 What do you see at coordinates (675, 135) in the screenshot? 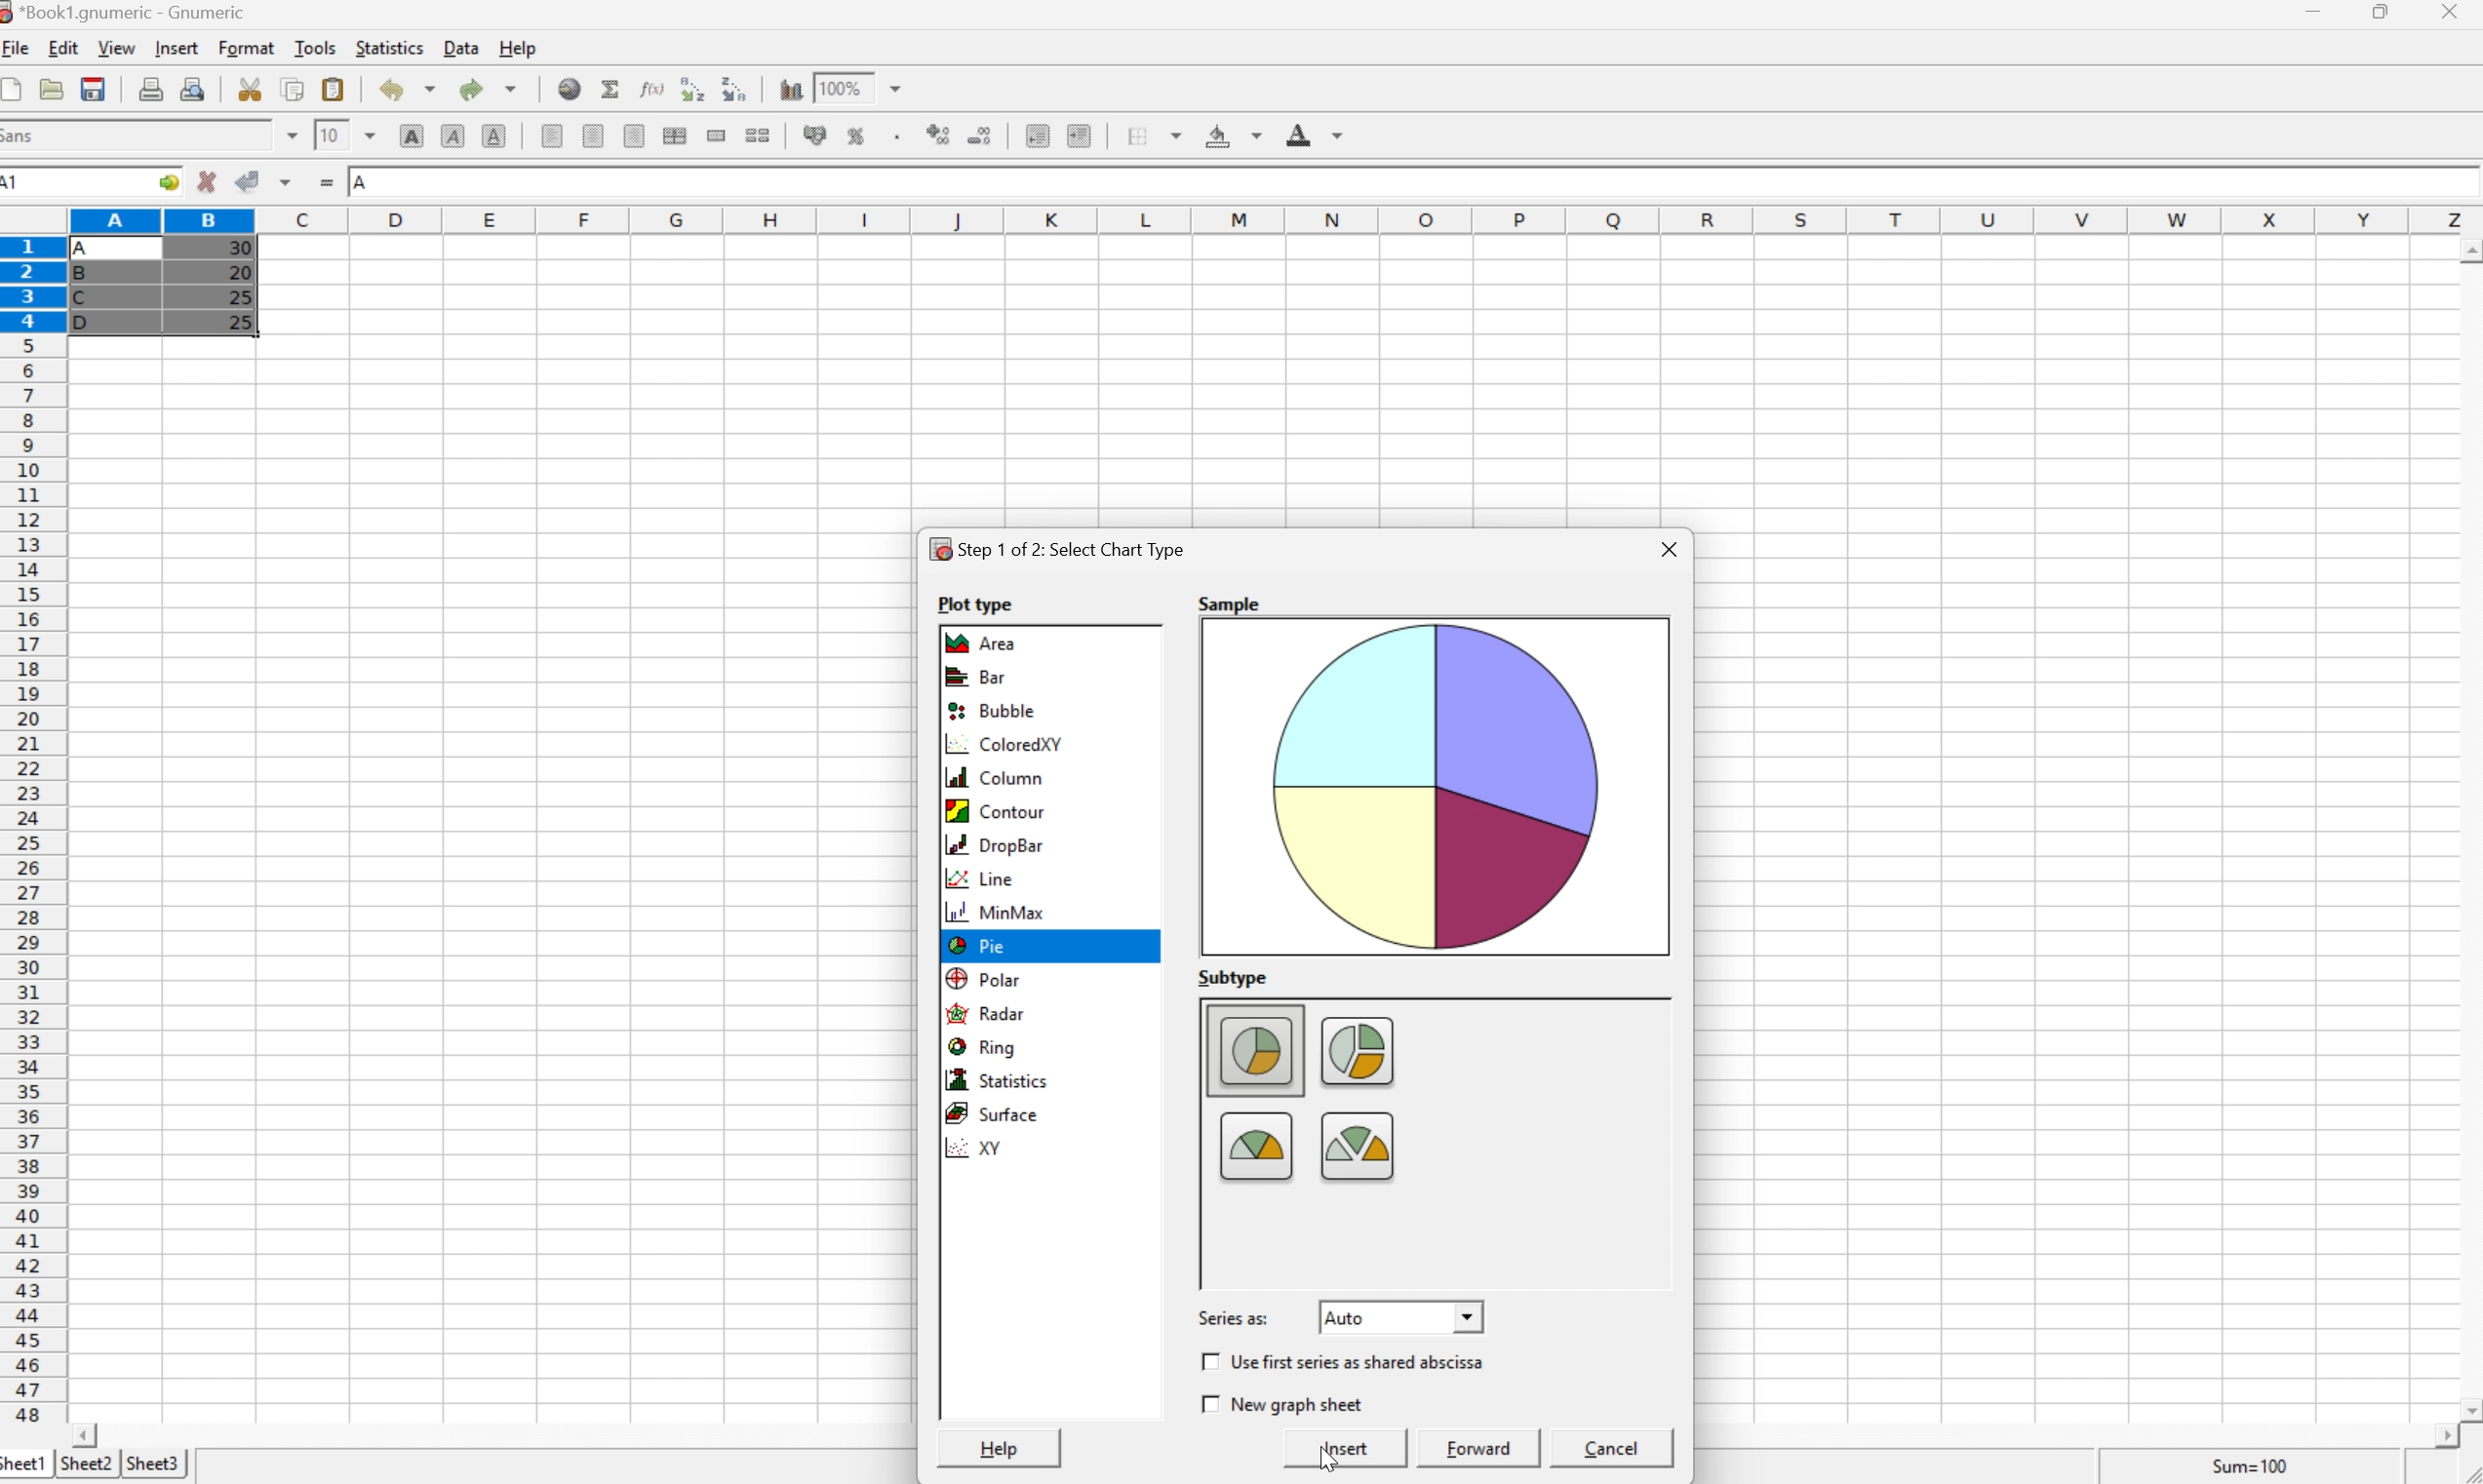
I see `Merge horizontally across the selection` at bounding box center [675, 135].